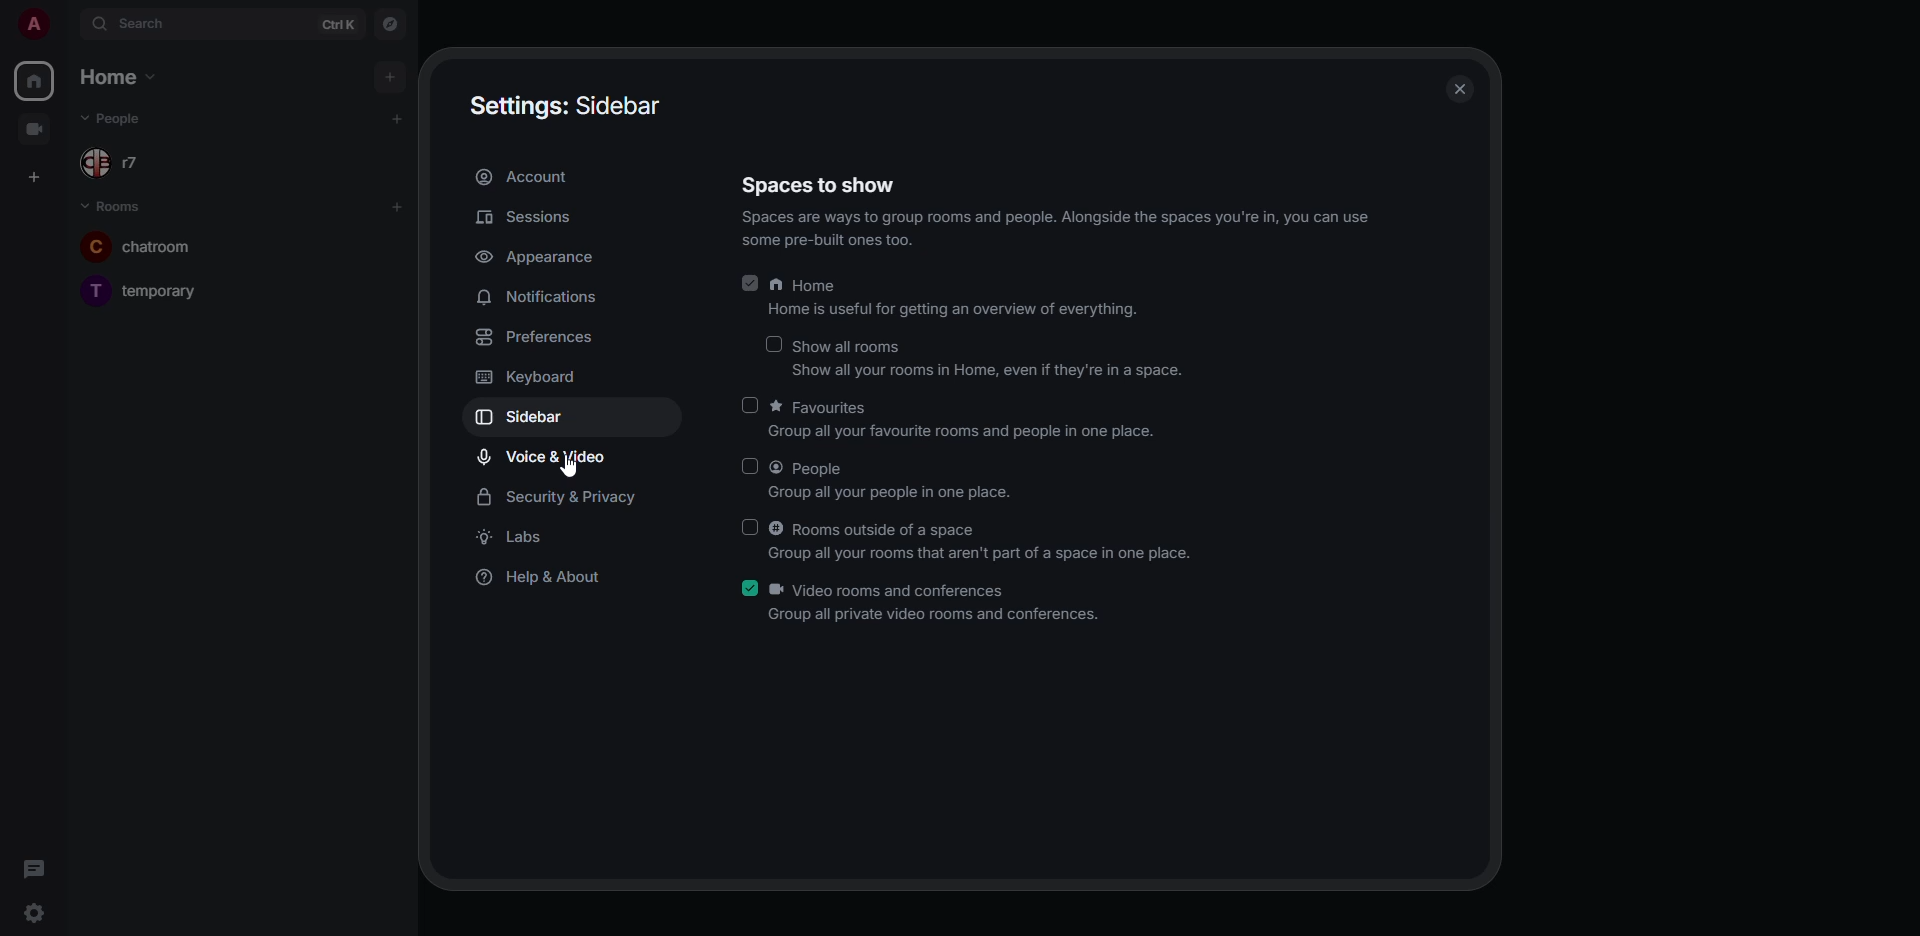  What do you see at coordinates (513, 538) in the screenshot?
I see `labs` at bounding box center [513, 538].